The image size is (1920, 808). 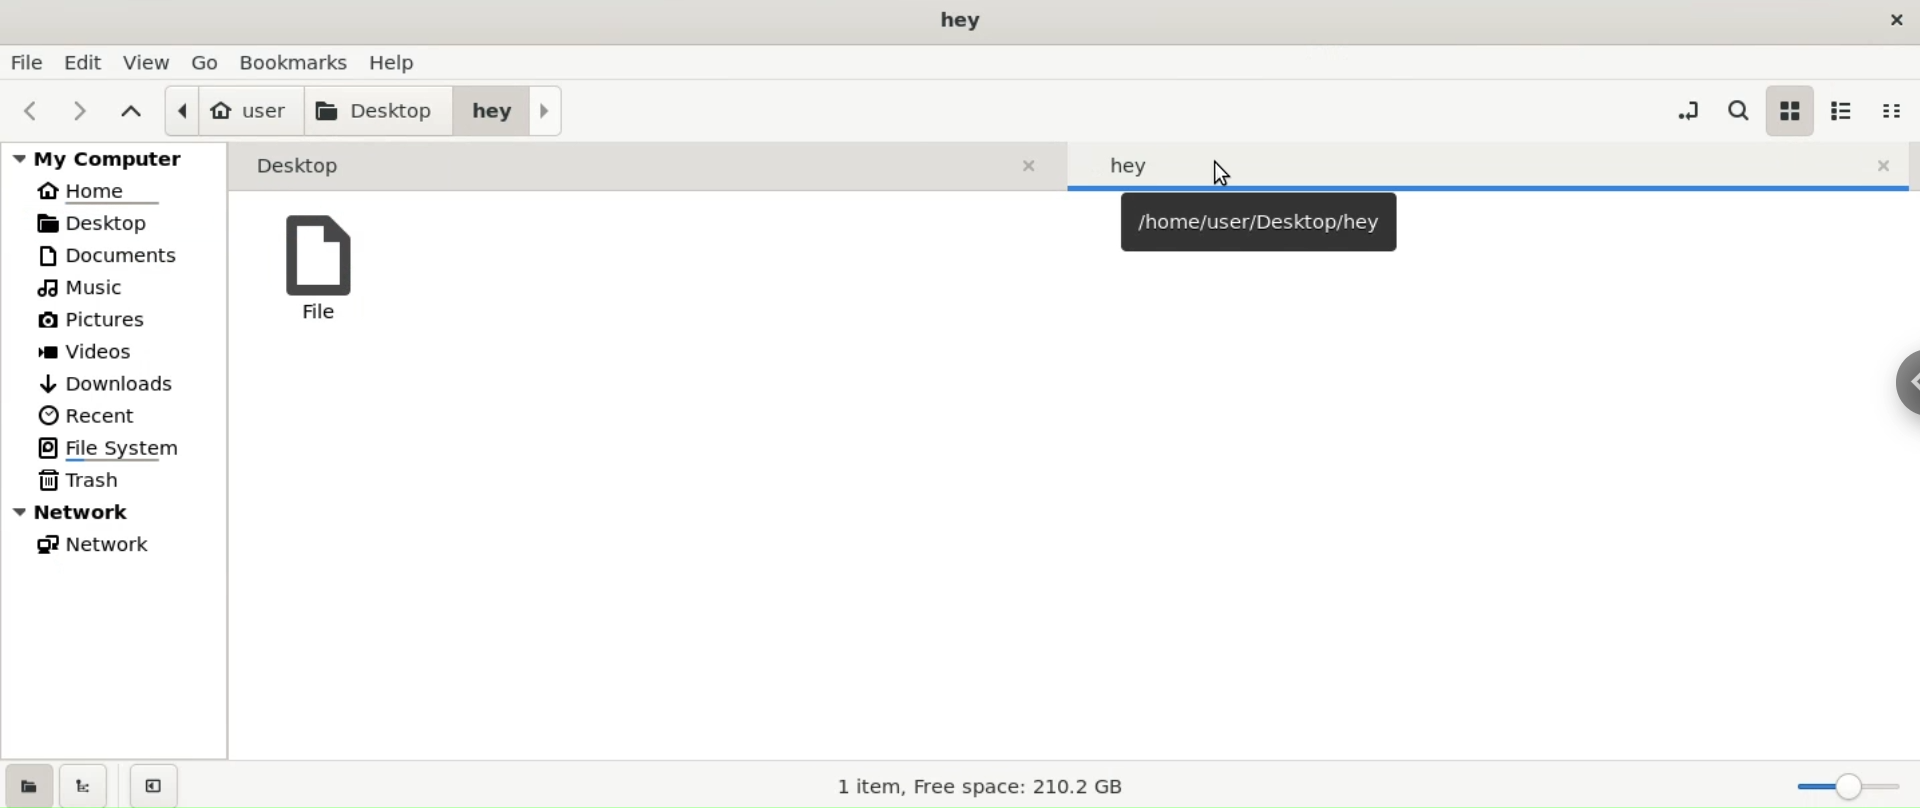 I want to click on file system, so click(x=124, y=448).